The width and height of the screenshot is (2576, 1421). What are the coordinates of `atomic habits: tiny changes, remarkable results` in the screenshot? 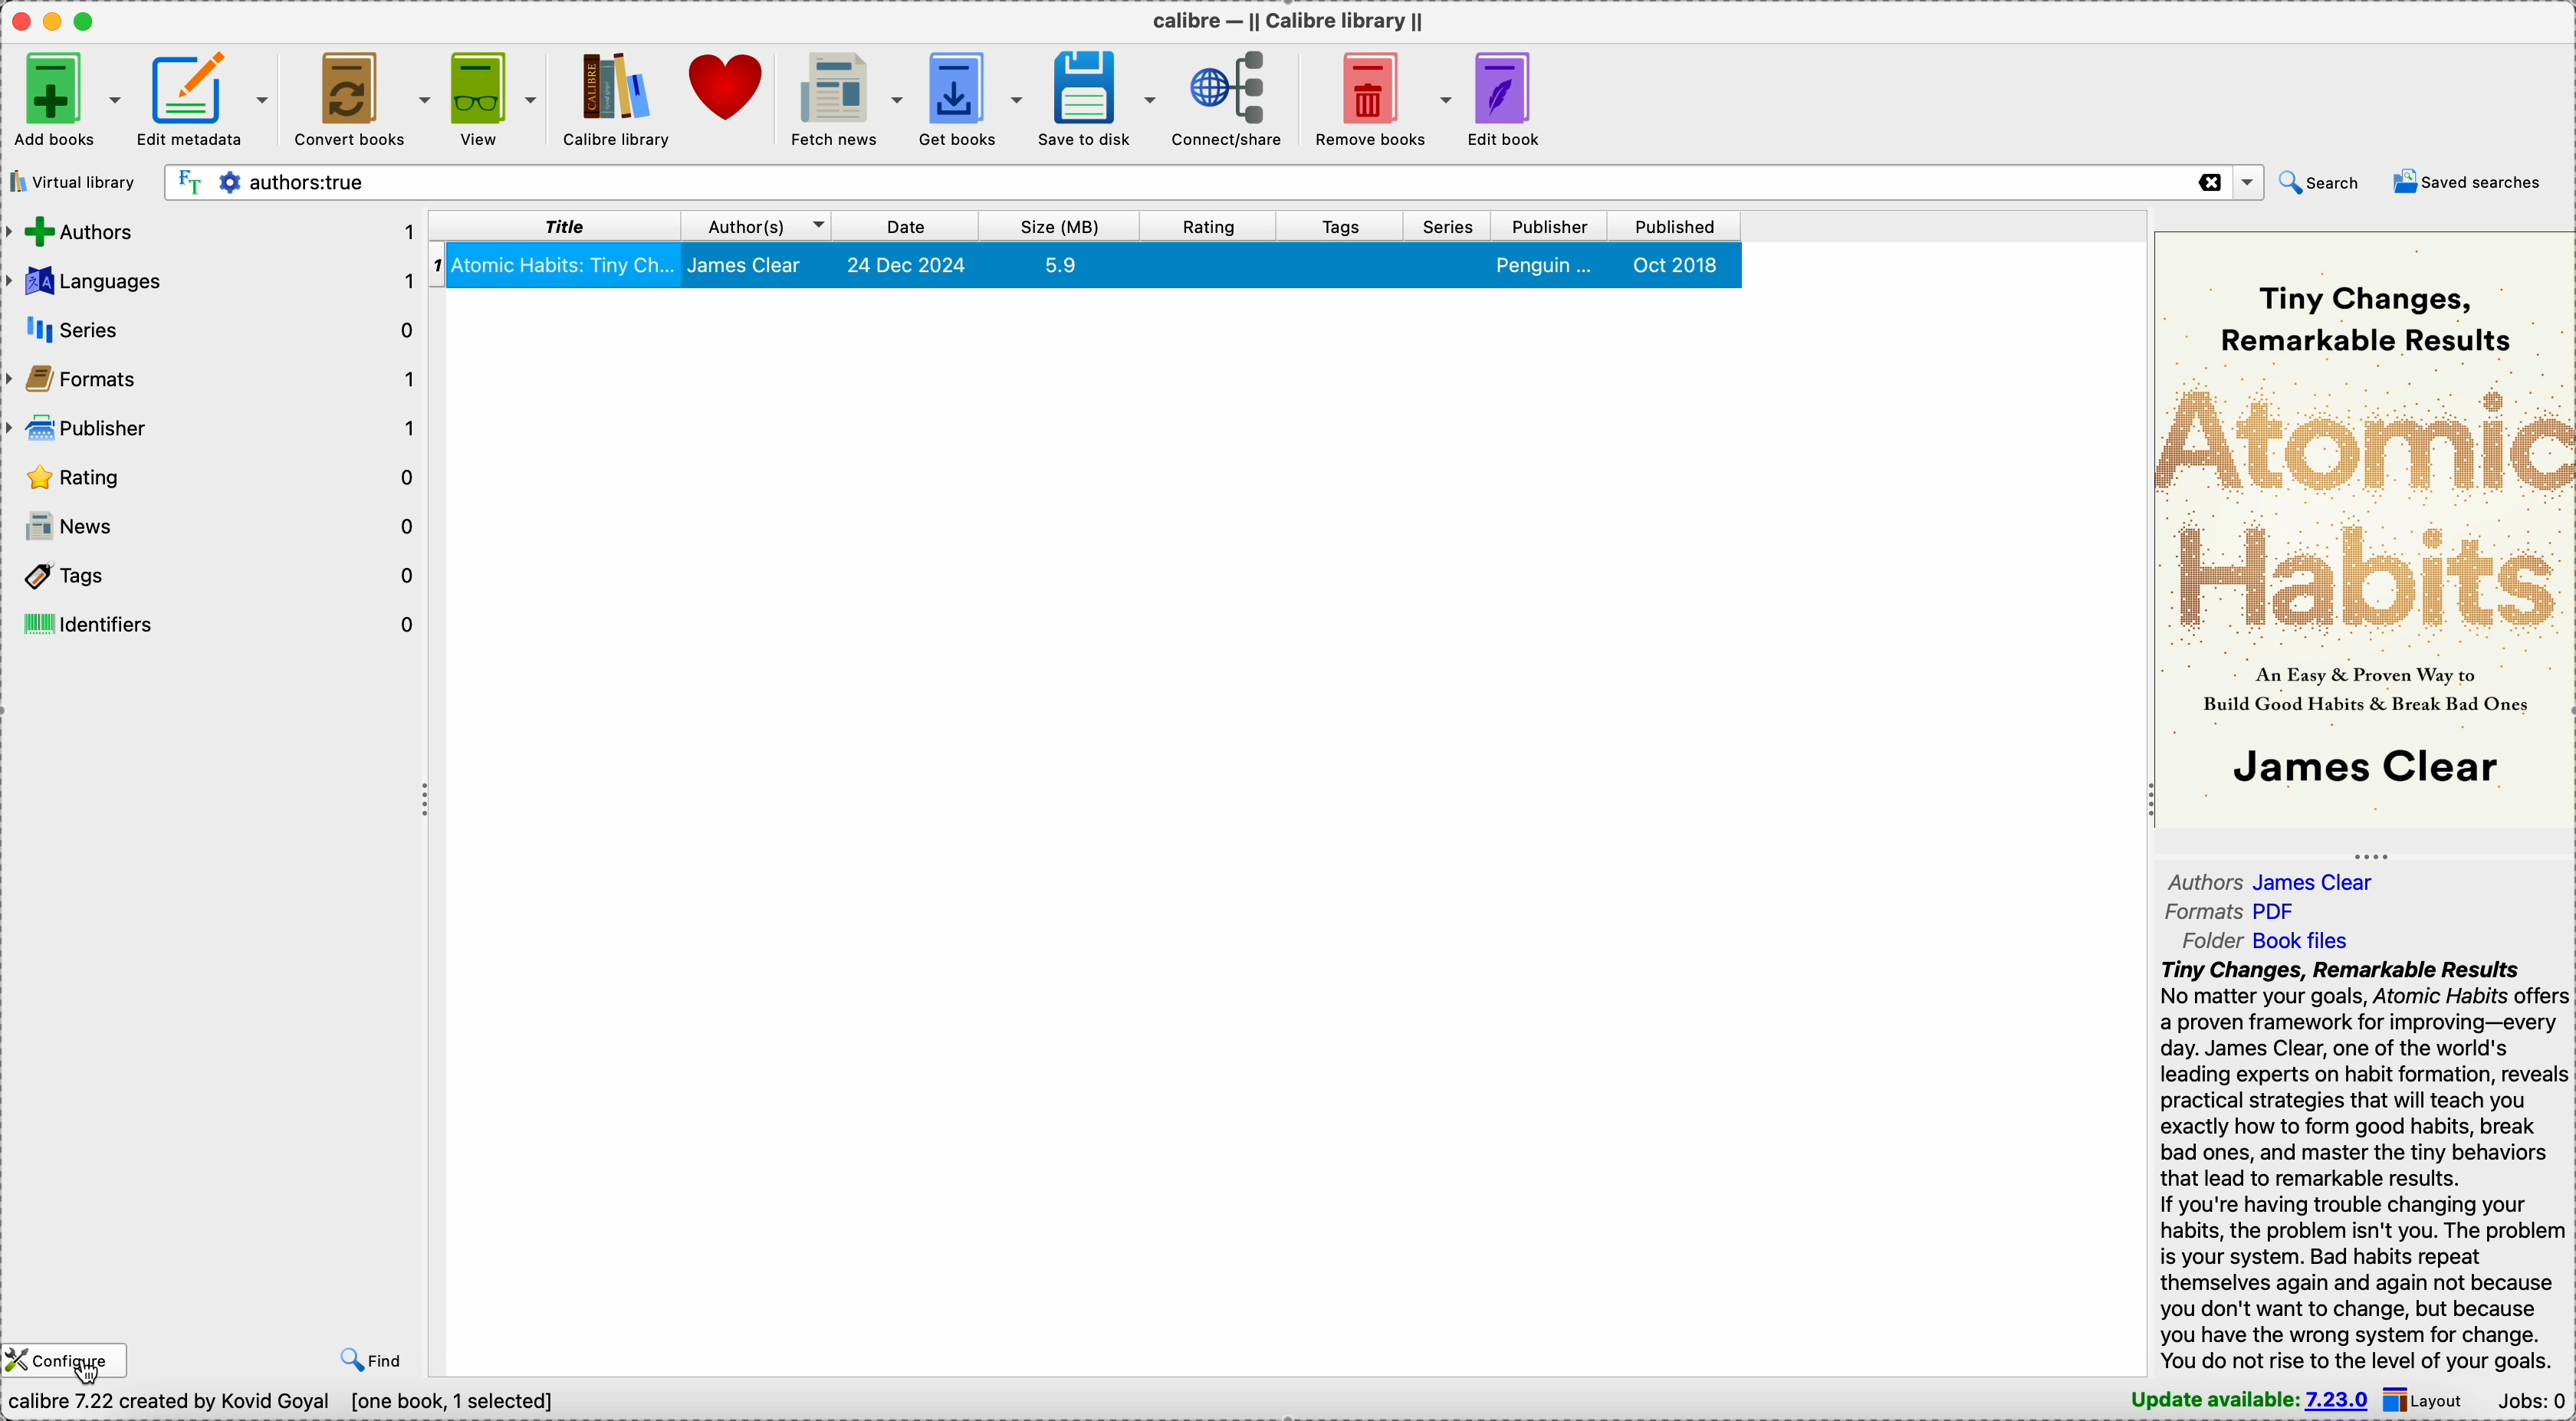 It's located at (569, 266).